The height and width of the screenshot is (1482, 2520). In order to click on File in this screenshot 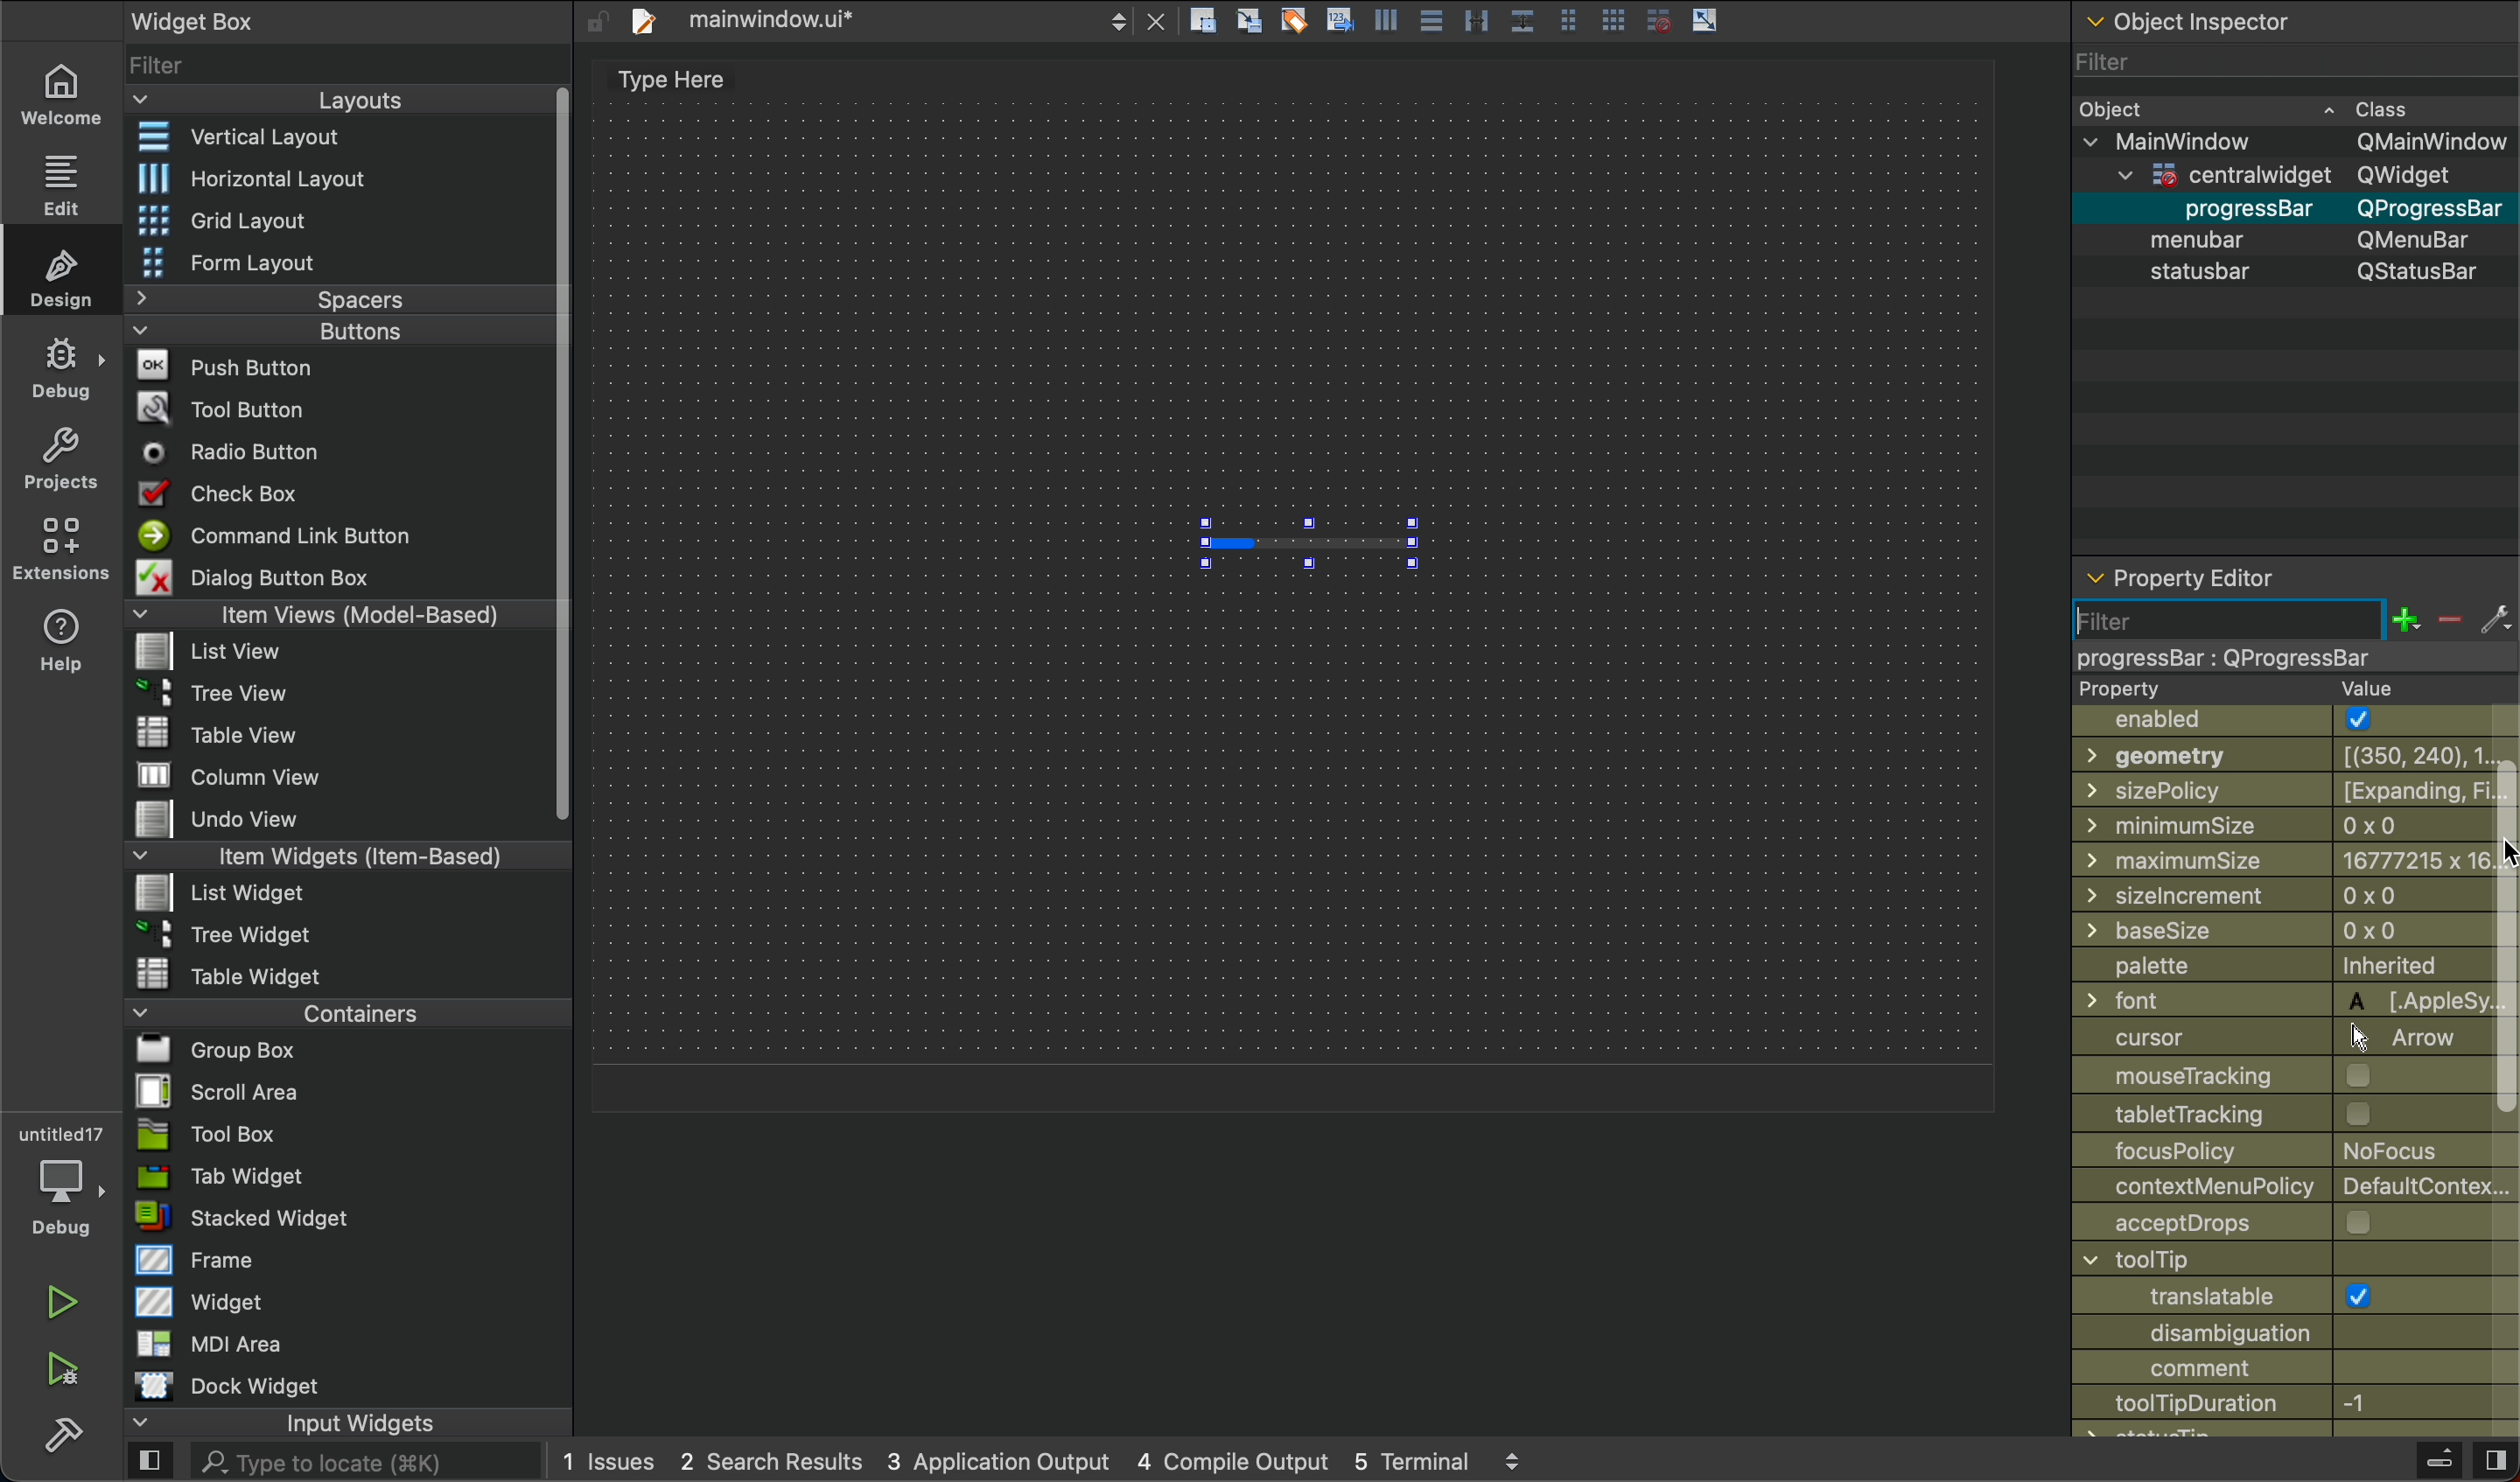, I will do `click(223, 891)`.